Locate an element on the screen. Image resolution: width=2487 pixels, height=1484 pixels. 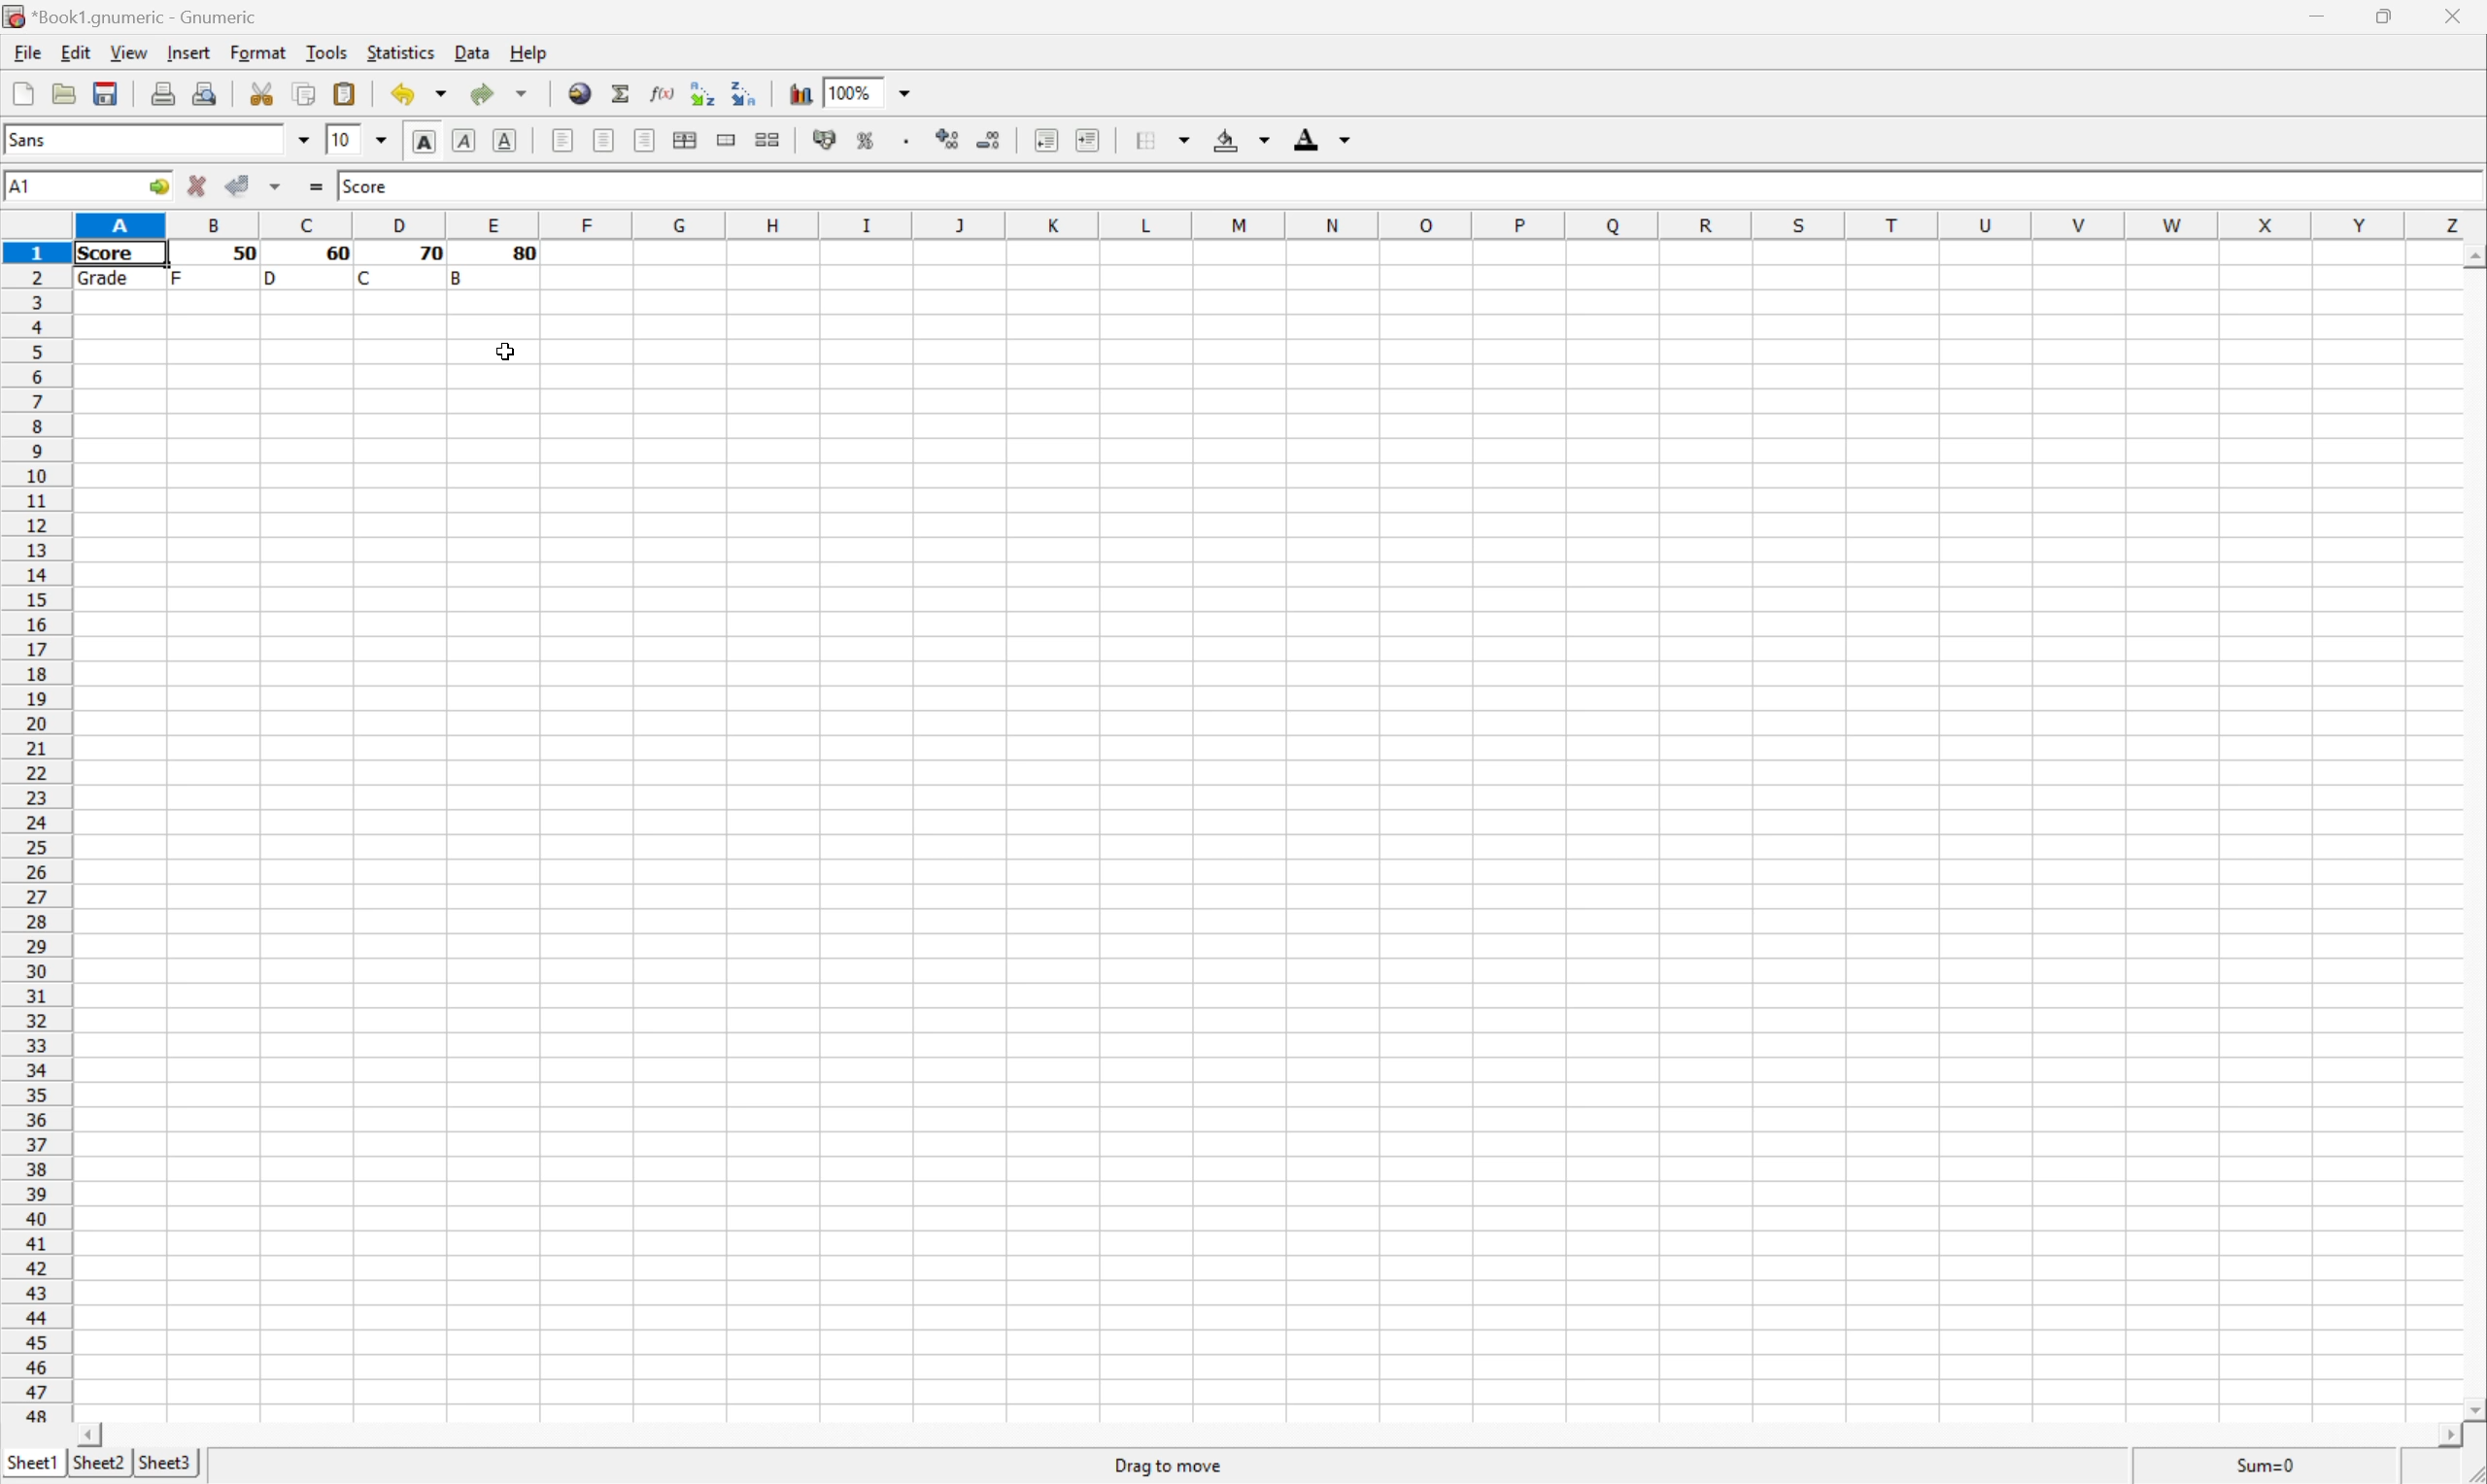
Increase the number of decimals displayed is located at coordinates (949, 138).